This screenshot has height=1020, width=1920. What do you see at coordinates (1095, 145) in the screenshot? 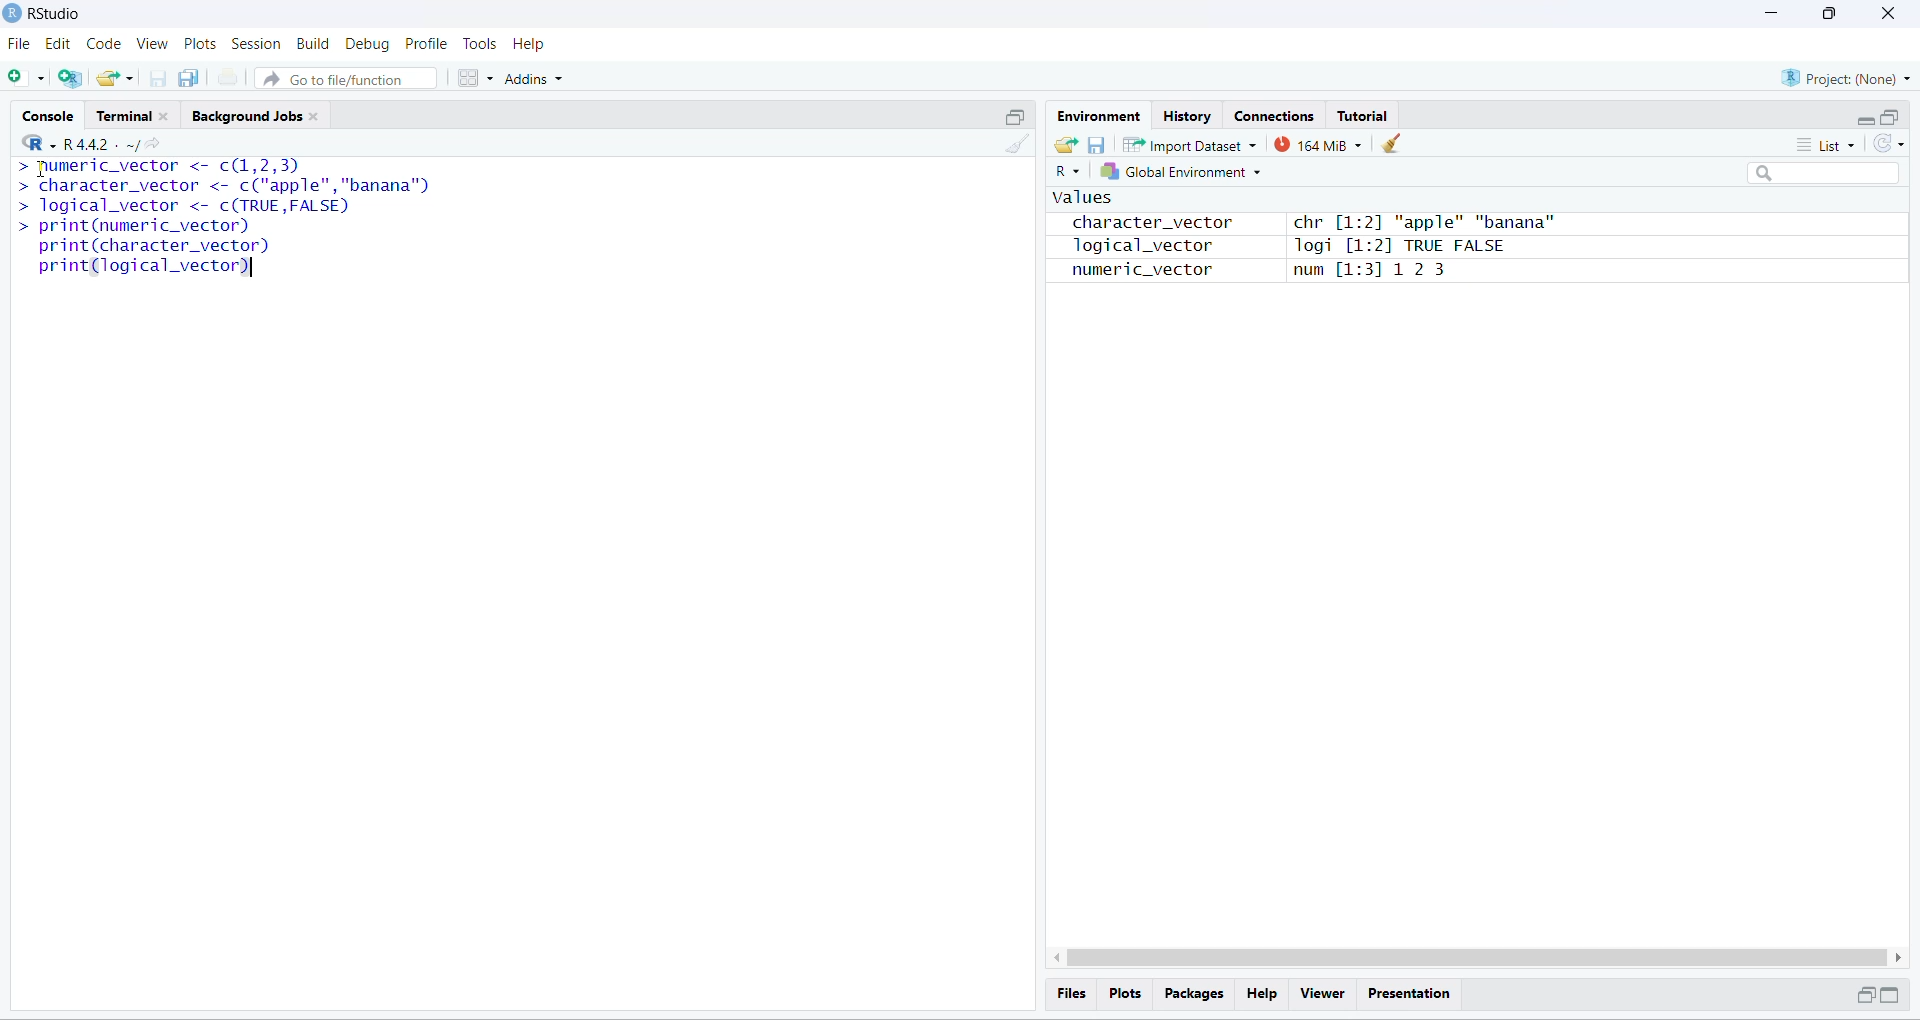
I see `save` at bounding box center [1095, 145].